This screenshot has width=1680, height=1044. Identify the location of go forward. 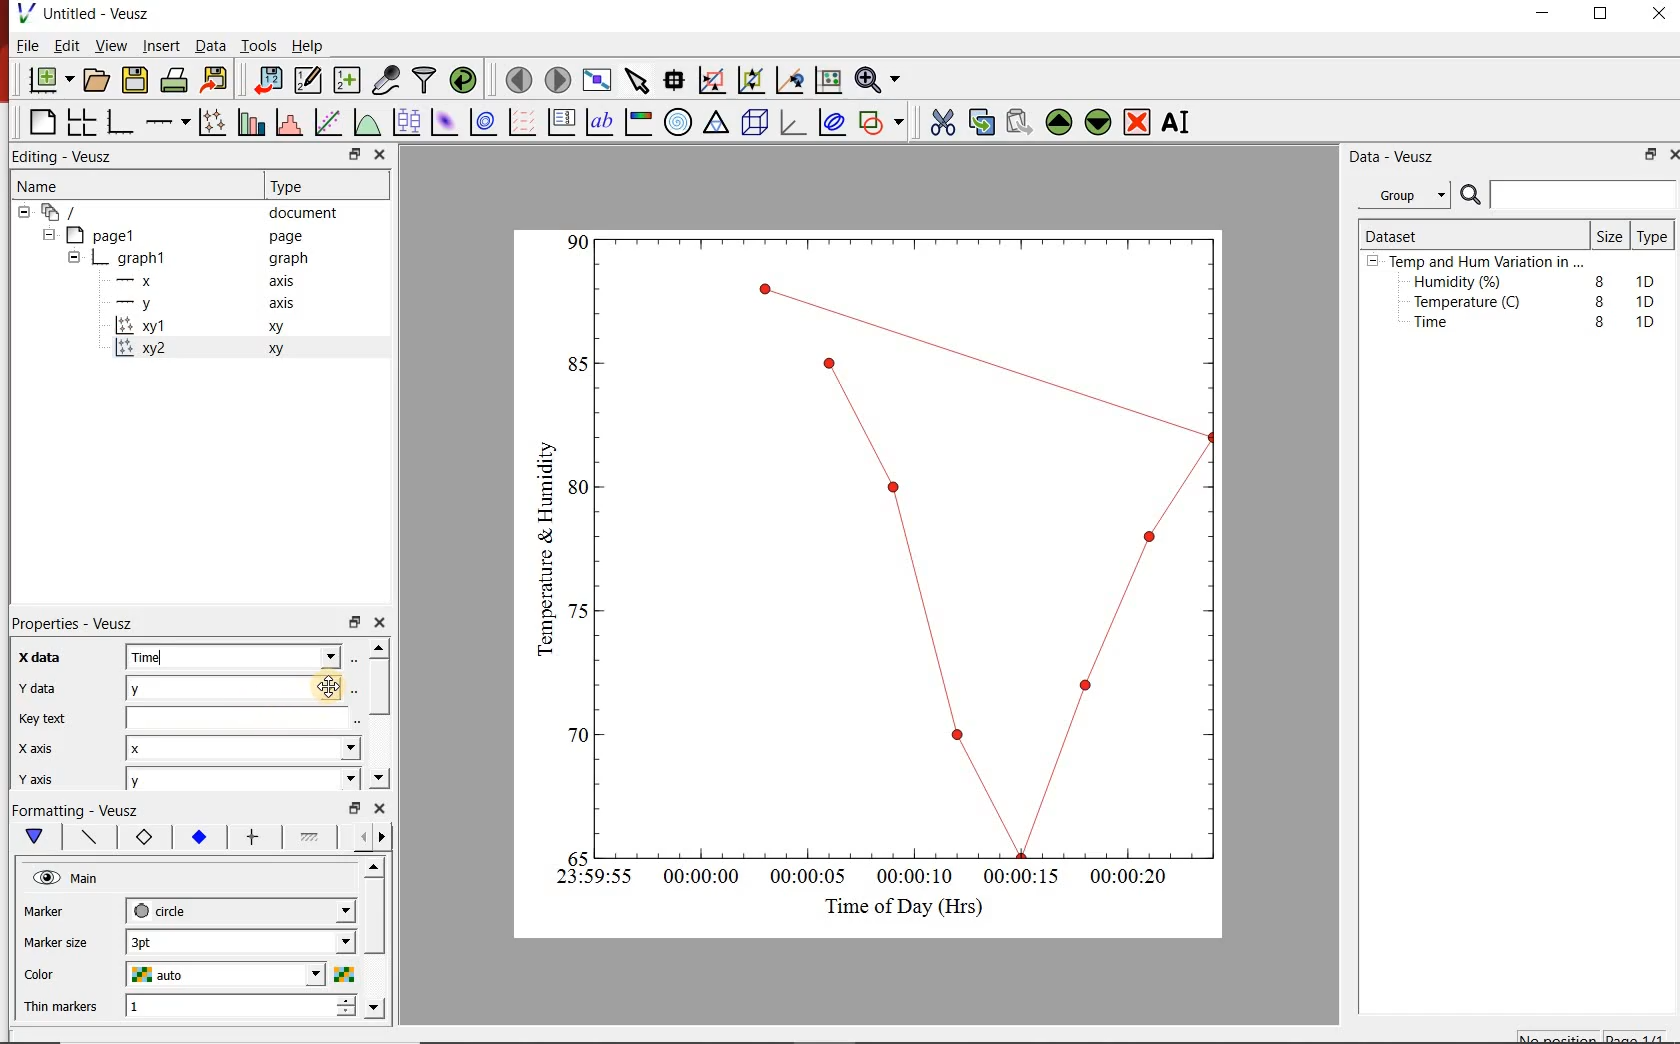
(386, 837).